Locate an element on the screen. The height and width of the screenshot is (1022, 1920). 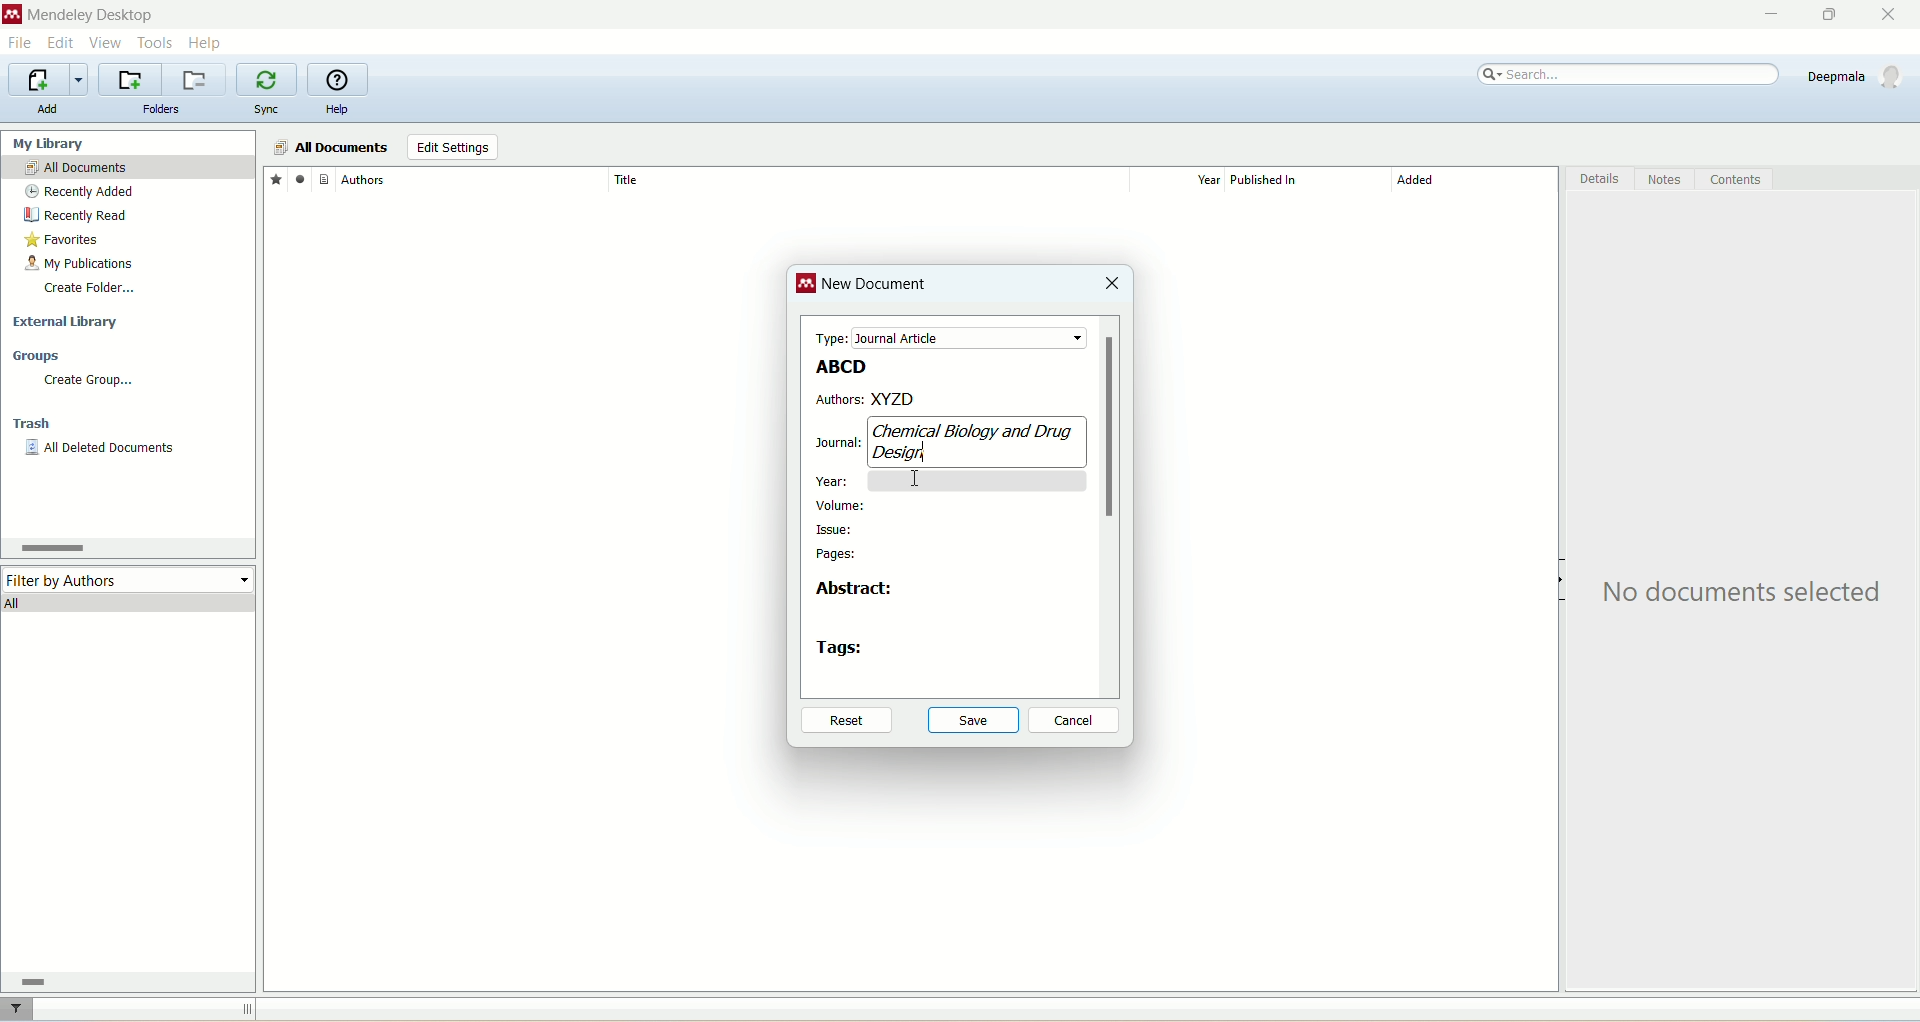
favorites is located at coordinates (275, 178).